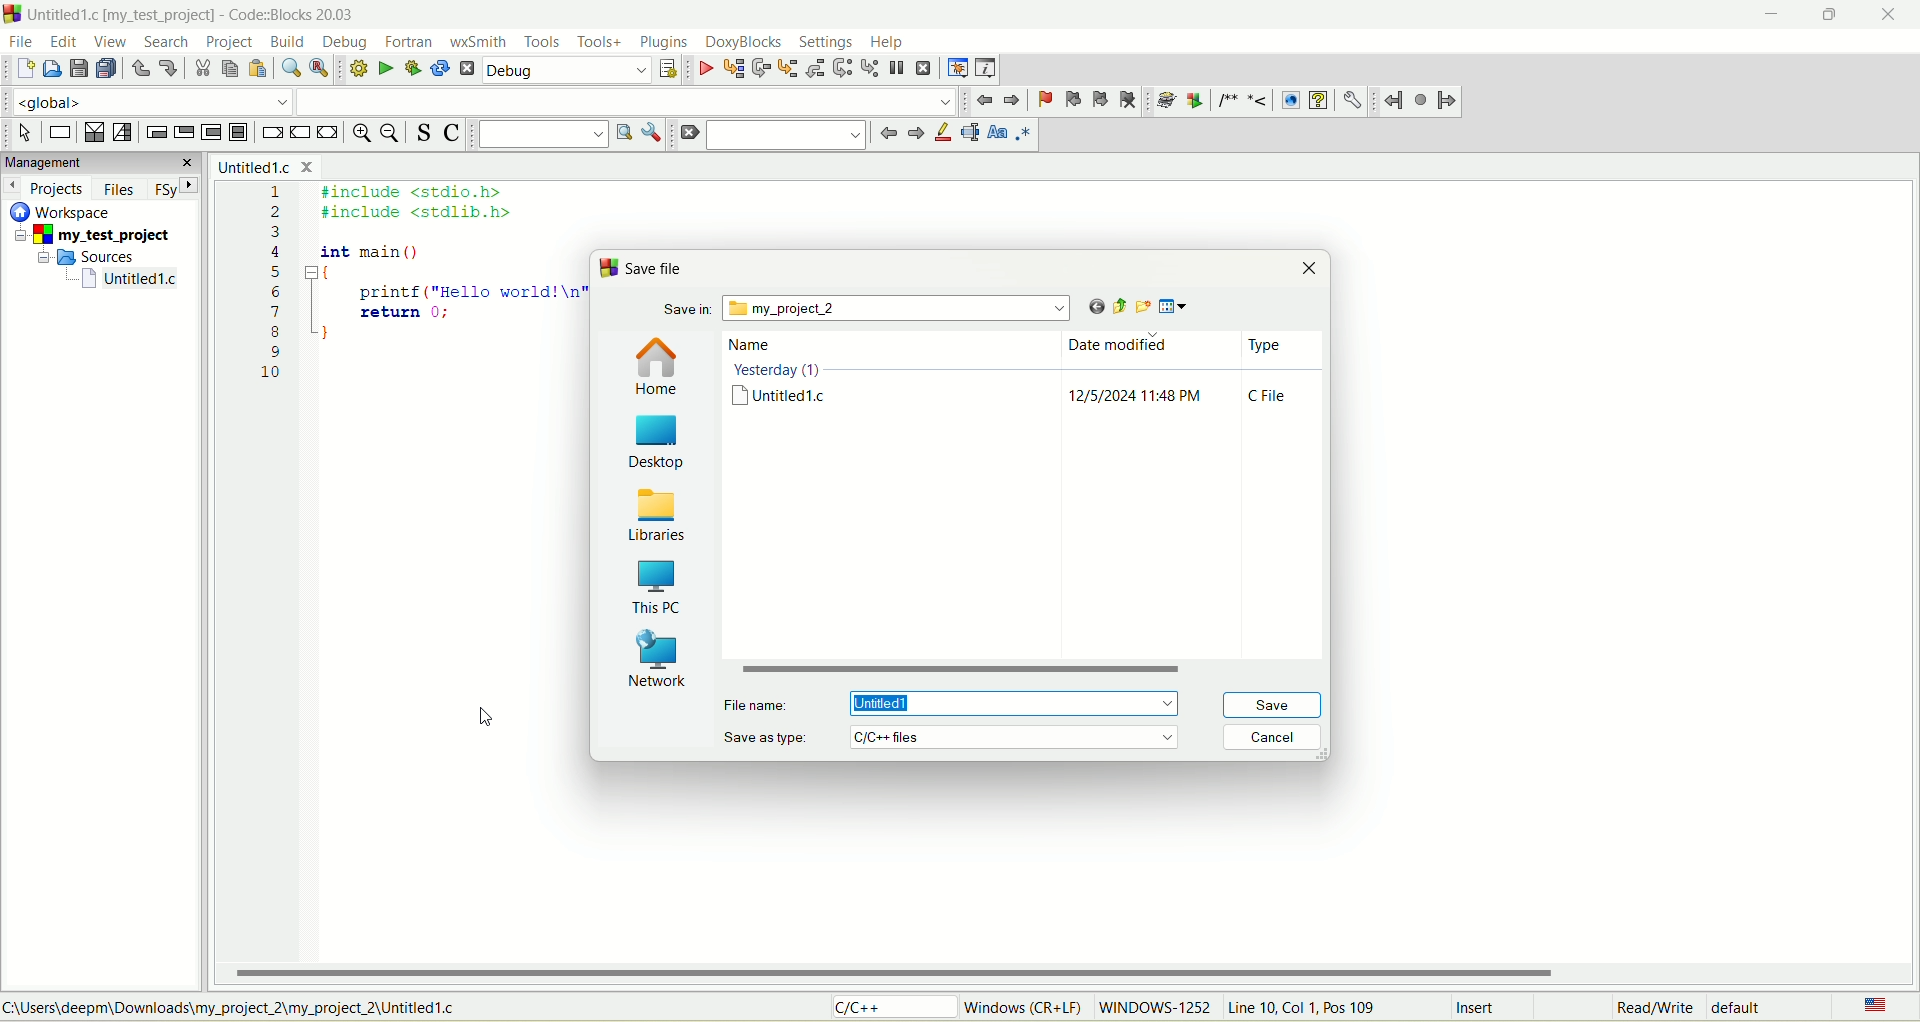 The image size is (1920, 1022). I want to click on save as type, so click(955, 736).